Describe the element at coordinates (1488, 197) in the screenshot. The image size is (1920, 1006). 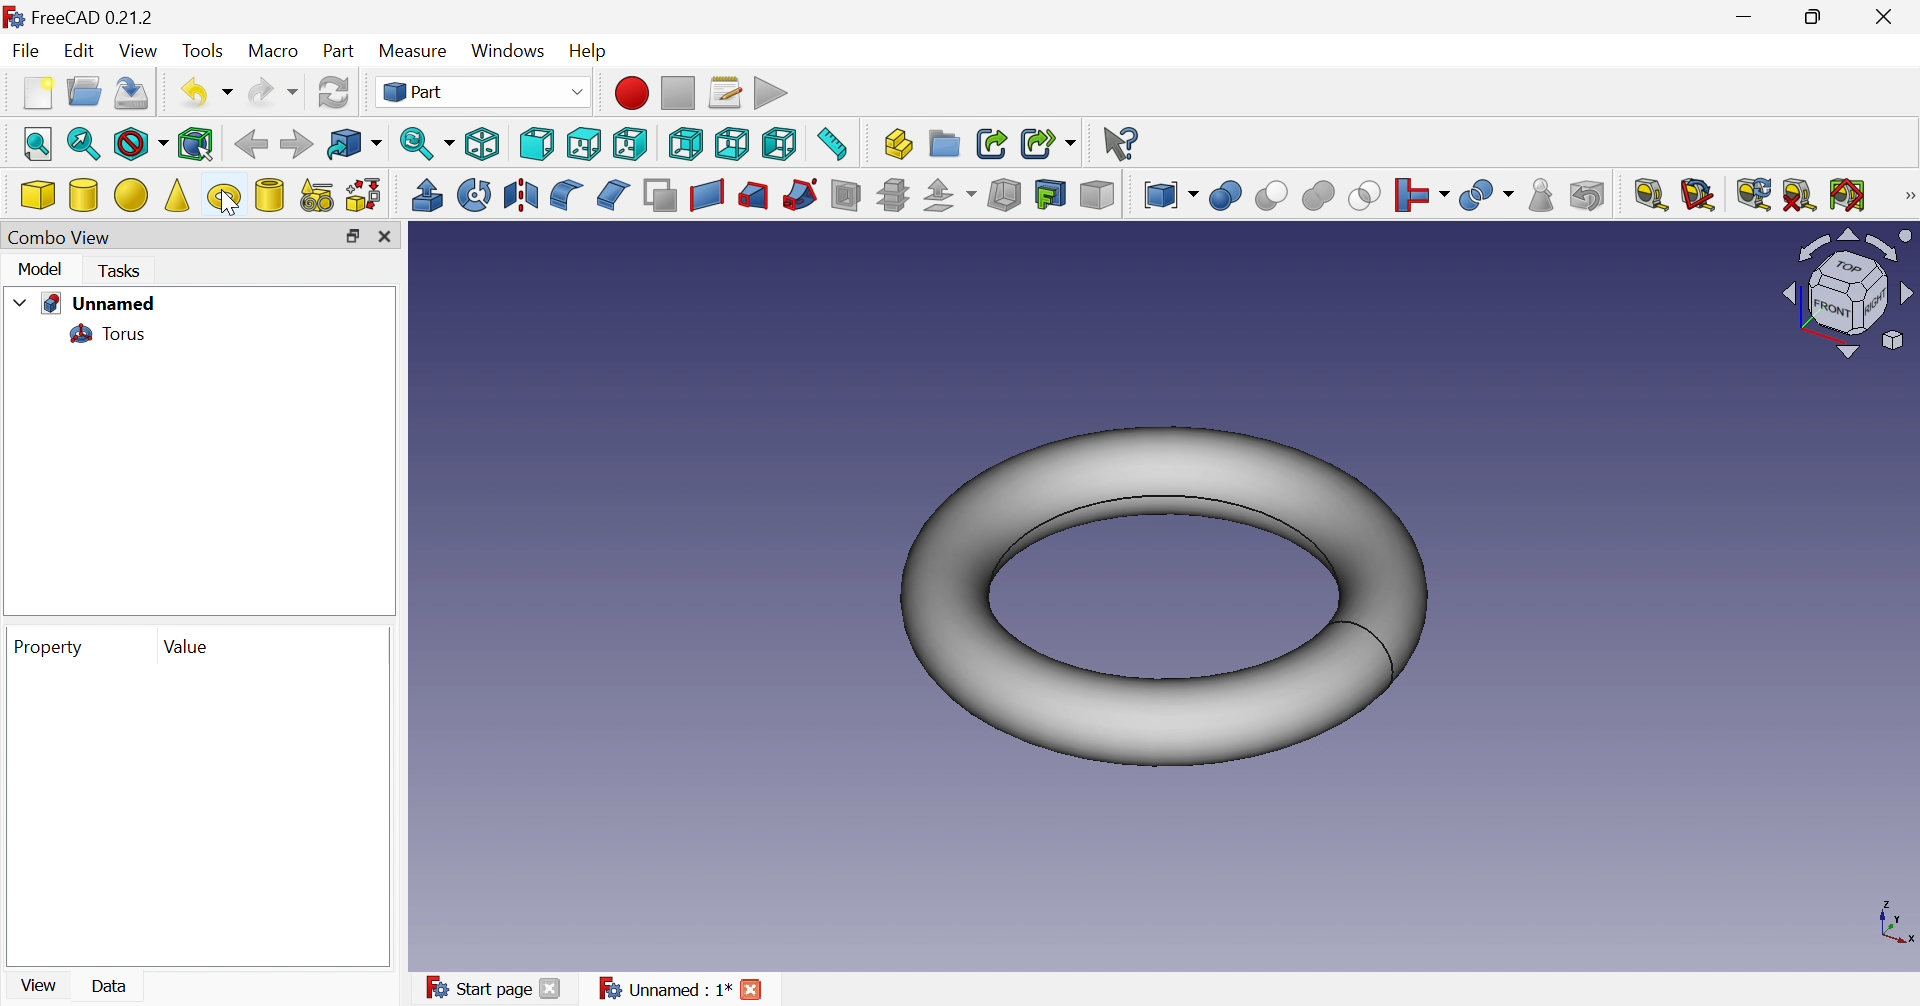
I see `Check geometry` at that location.